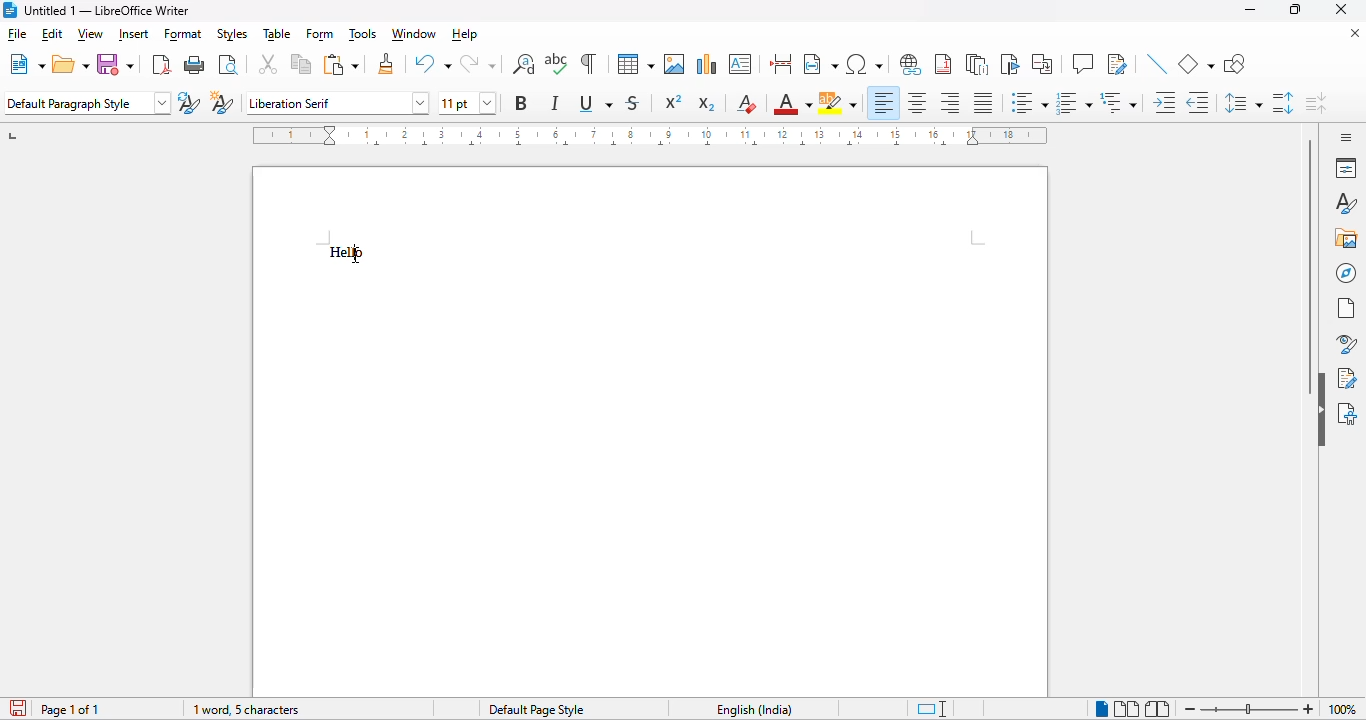 The height and width of the screenshot is (720, 1366). What do you see at coordinates (277, 35) in the screenshot?
I see `table` at bounding box center [277, 35].